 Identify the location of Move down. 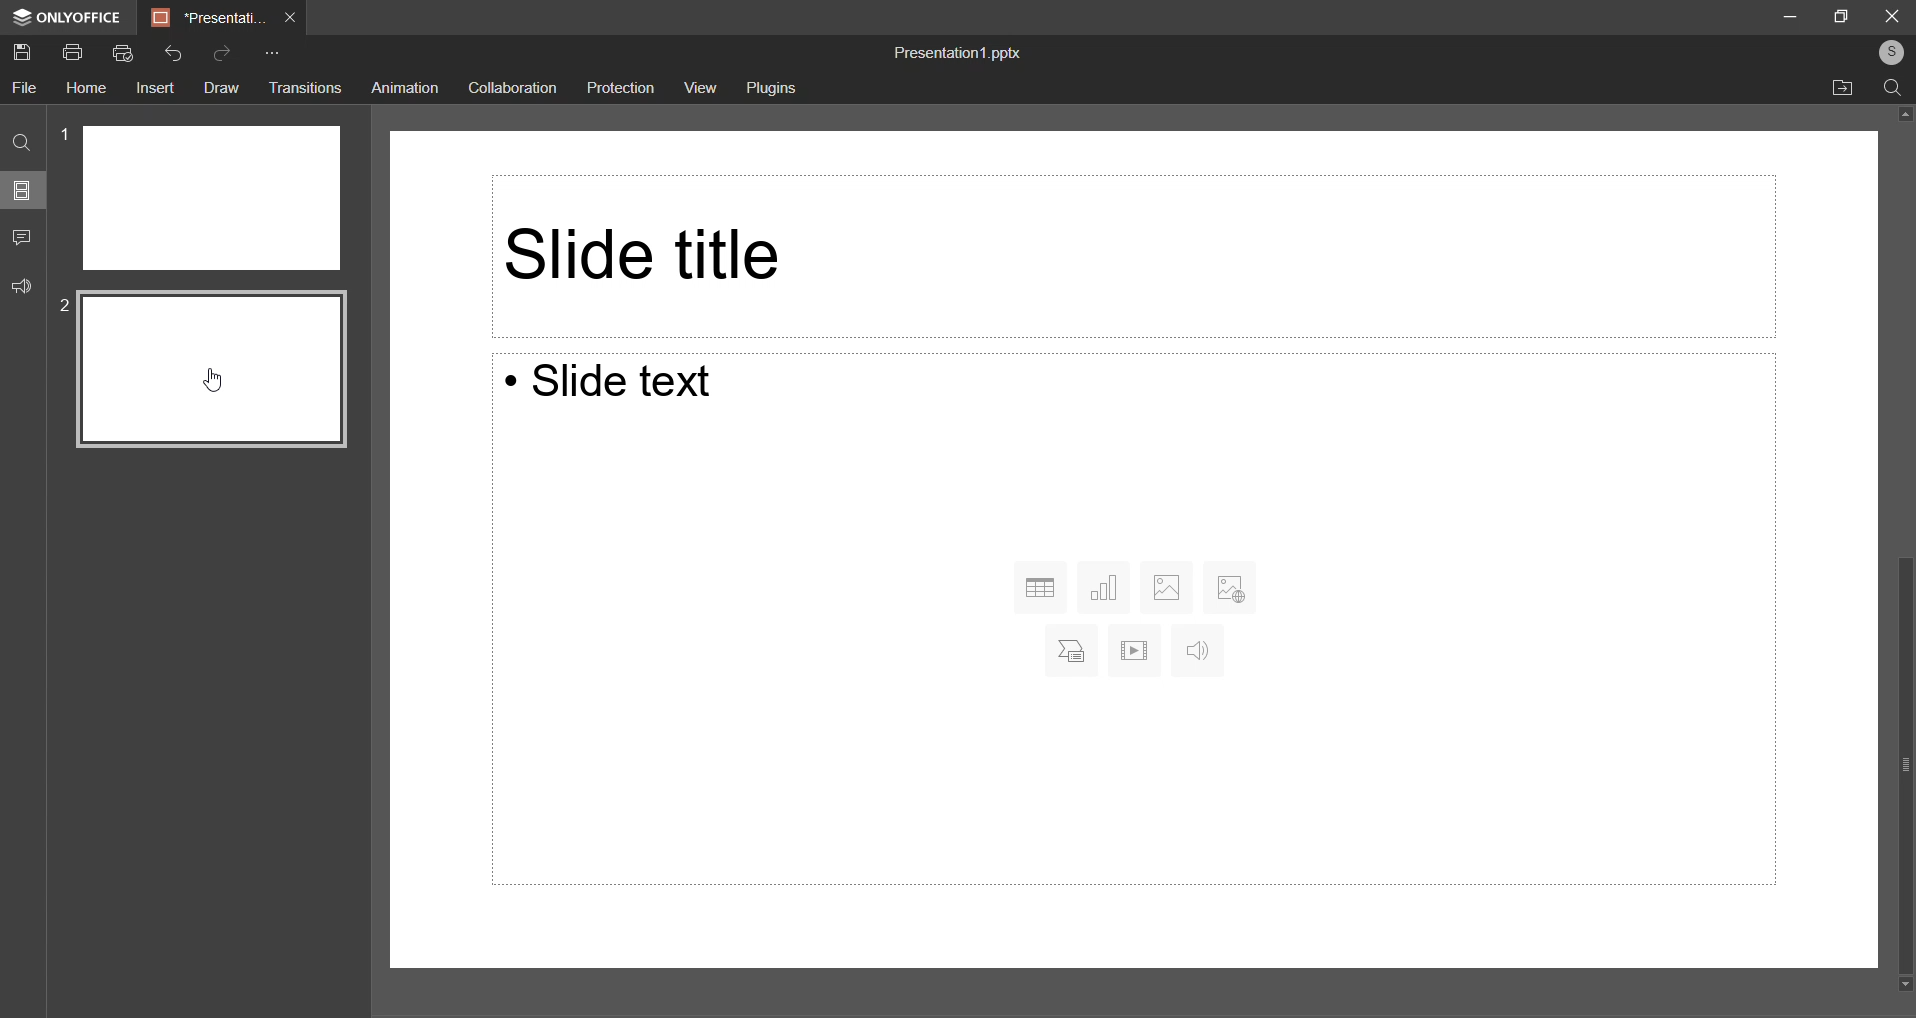
(1899, 985).